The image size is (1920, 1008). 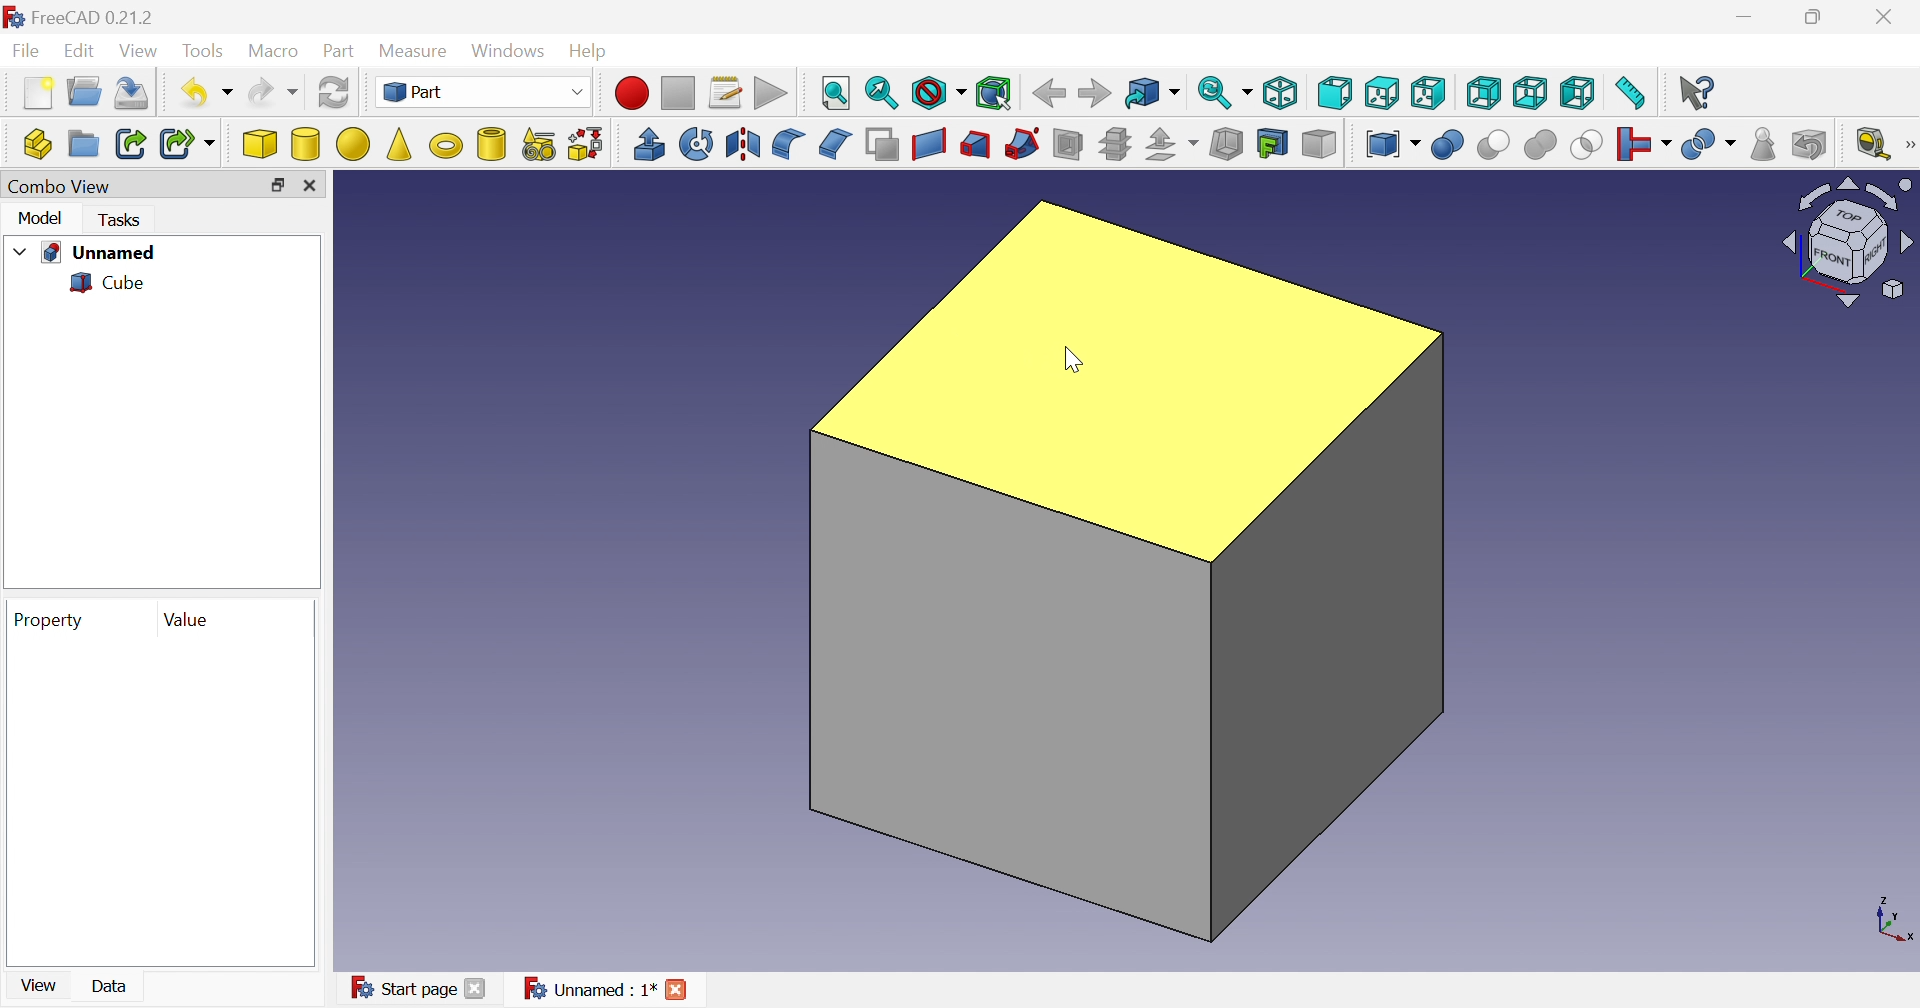 What do you see at coordinates (630, 94) in the screenshot?
I see `Macro recording` at bounding box center [630, 94].